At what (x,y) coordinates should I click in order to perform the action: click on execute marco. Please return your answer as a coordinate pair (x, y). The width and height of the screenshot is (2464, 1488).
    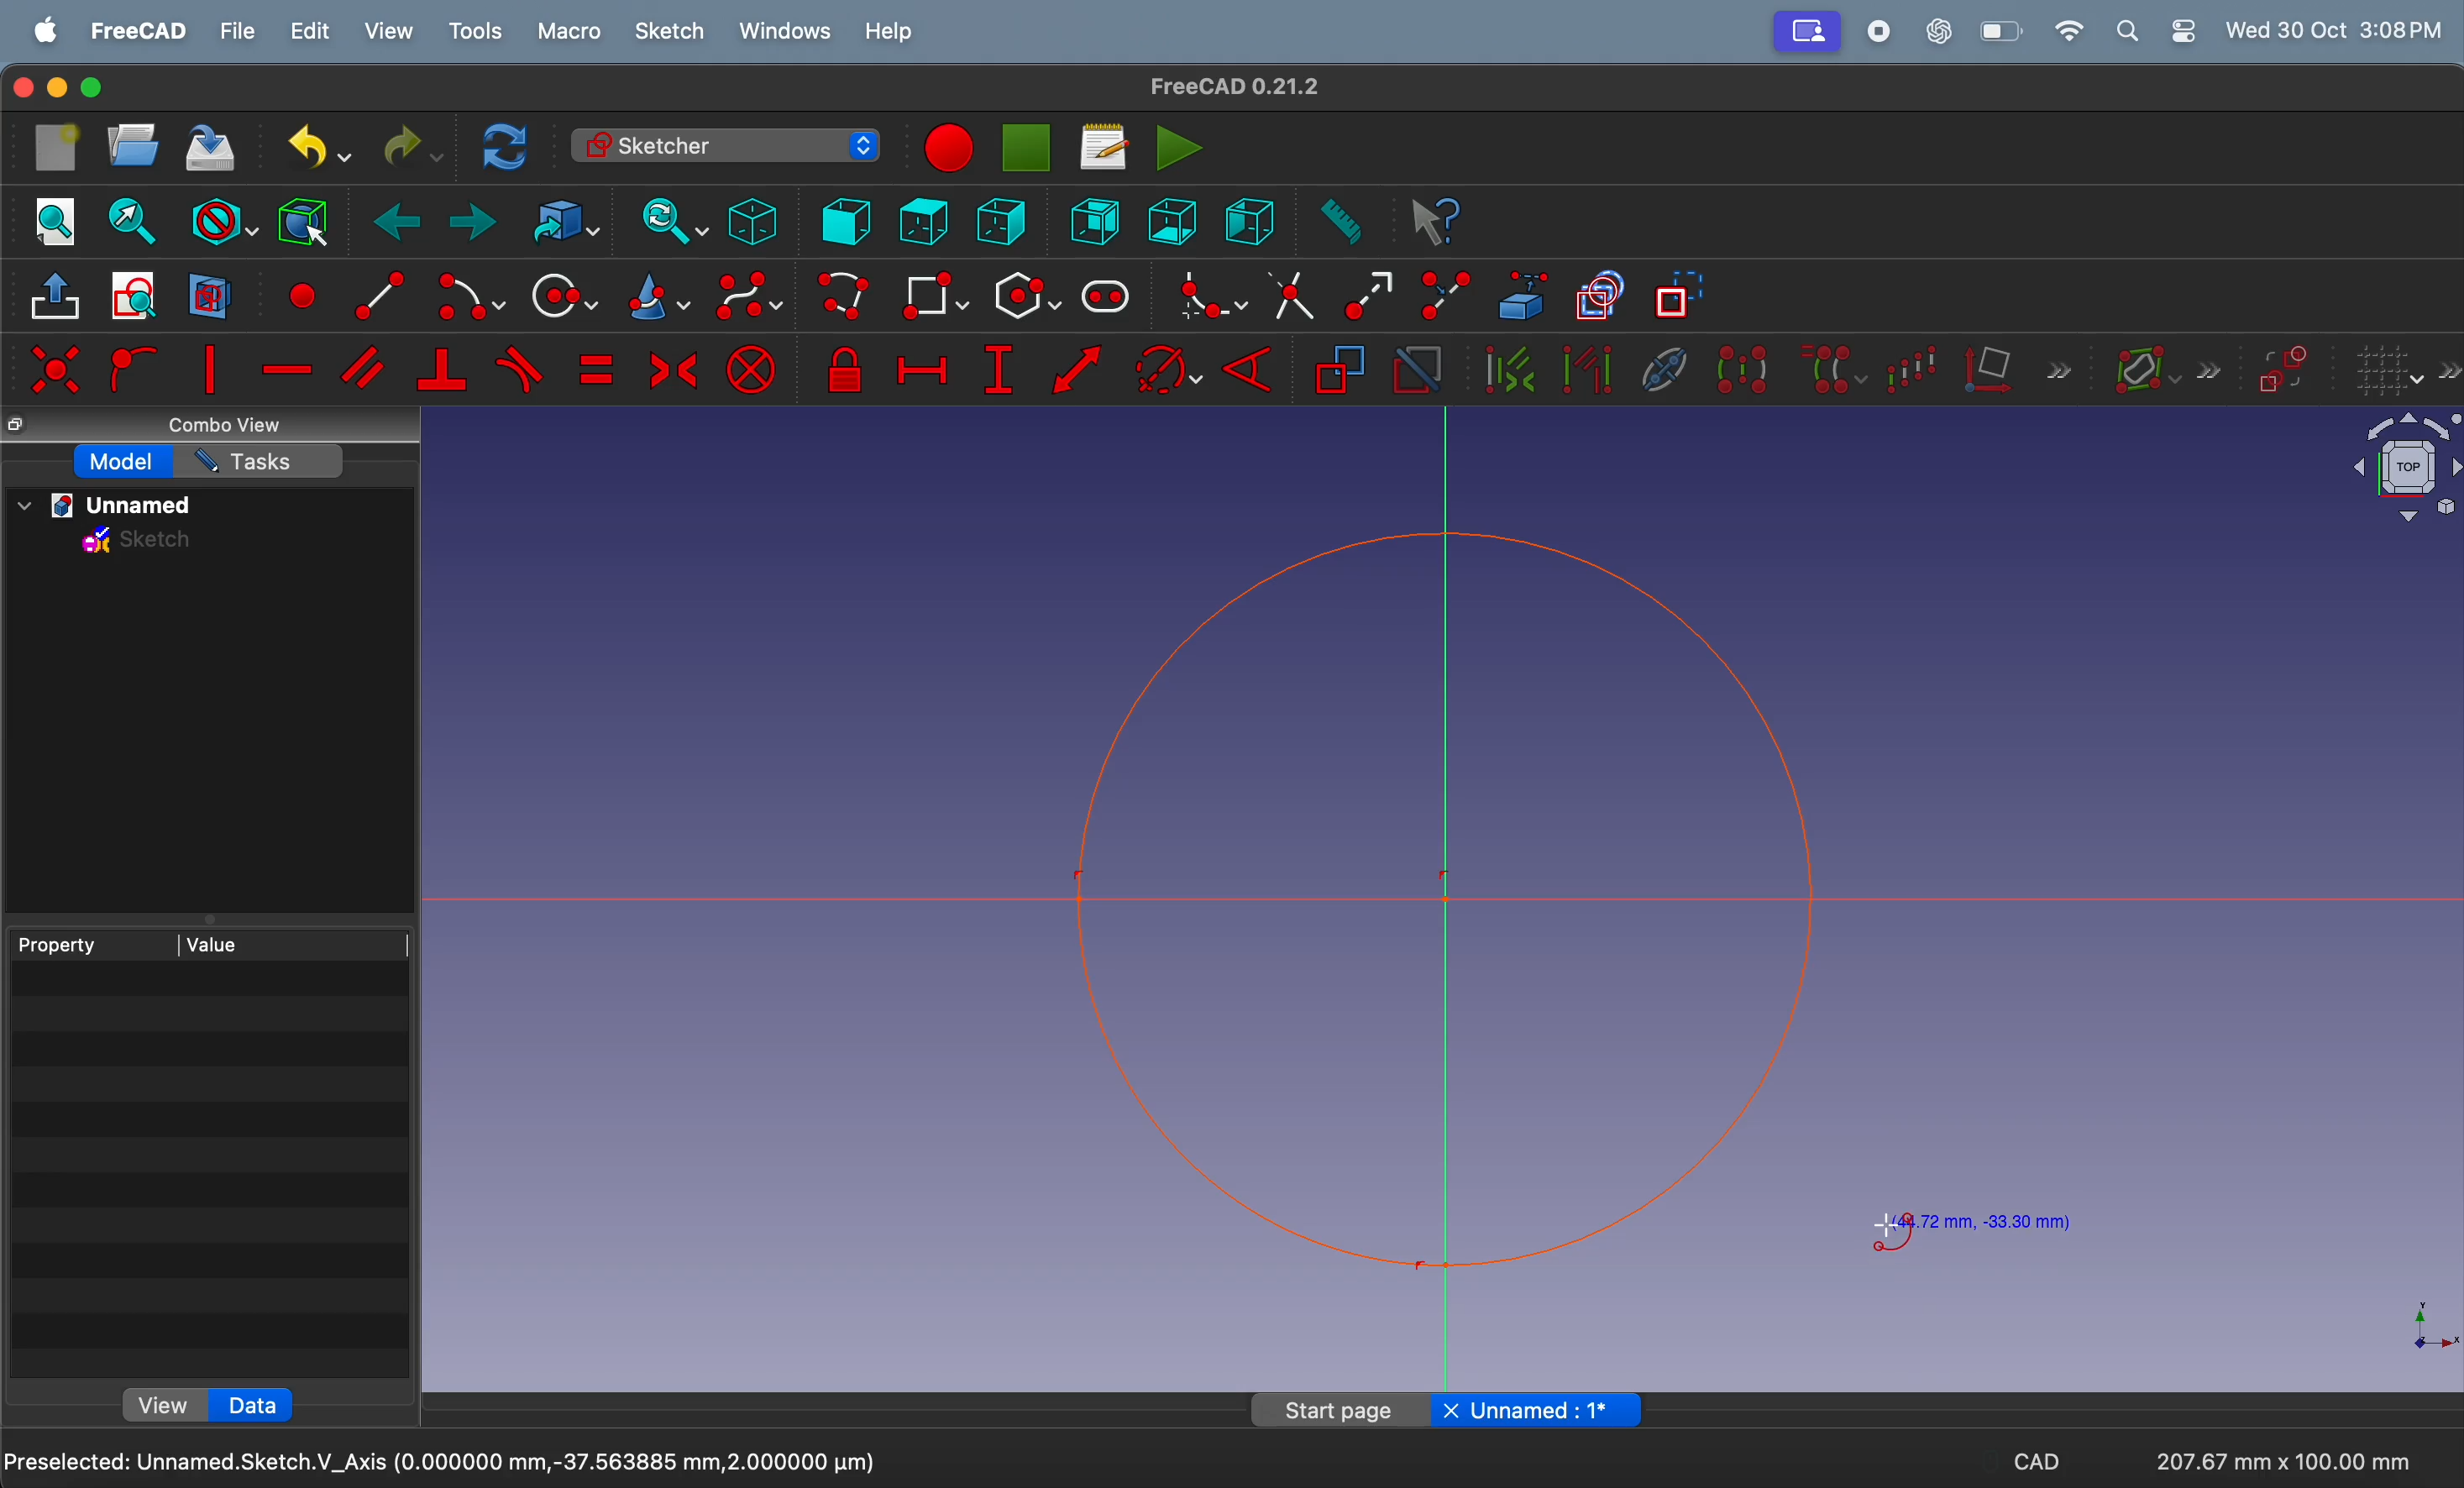
    Looking at the image, I should click on (1180, 147).